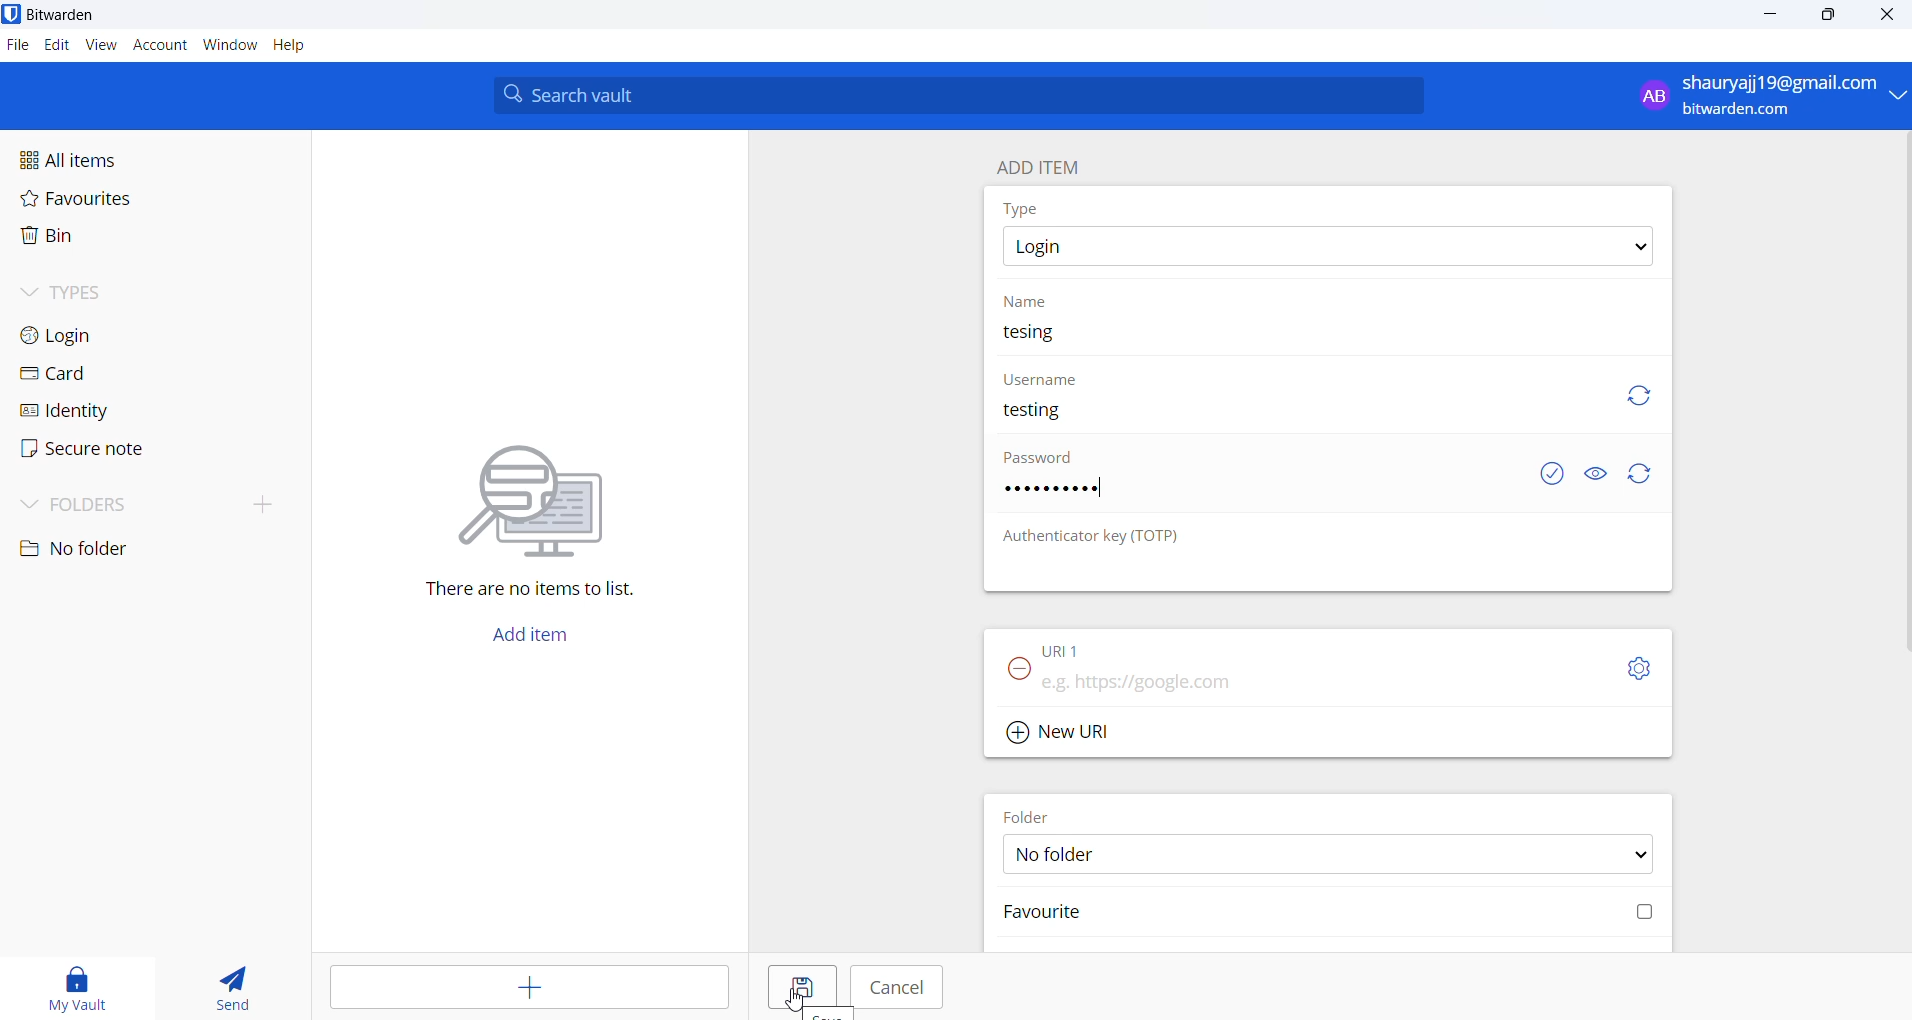 The image size is (1912, 1020). What do you see at coordinates (1322, 676) in the screenshot?
I see `URL input box` at bounding box center [1322, 676].